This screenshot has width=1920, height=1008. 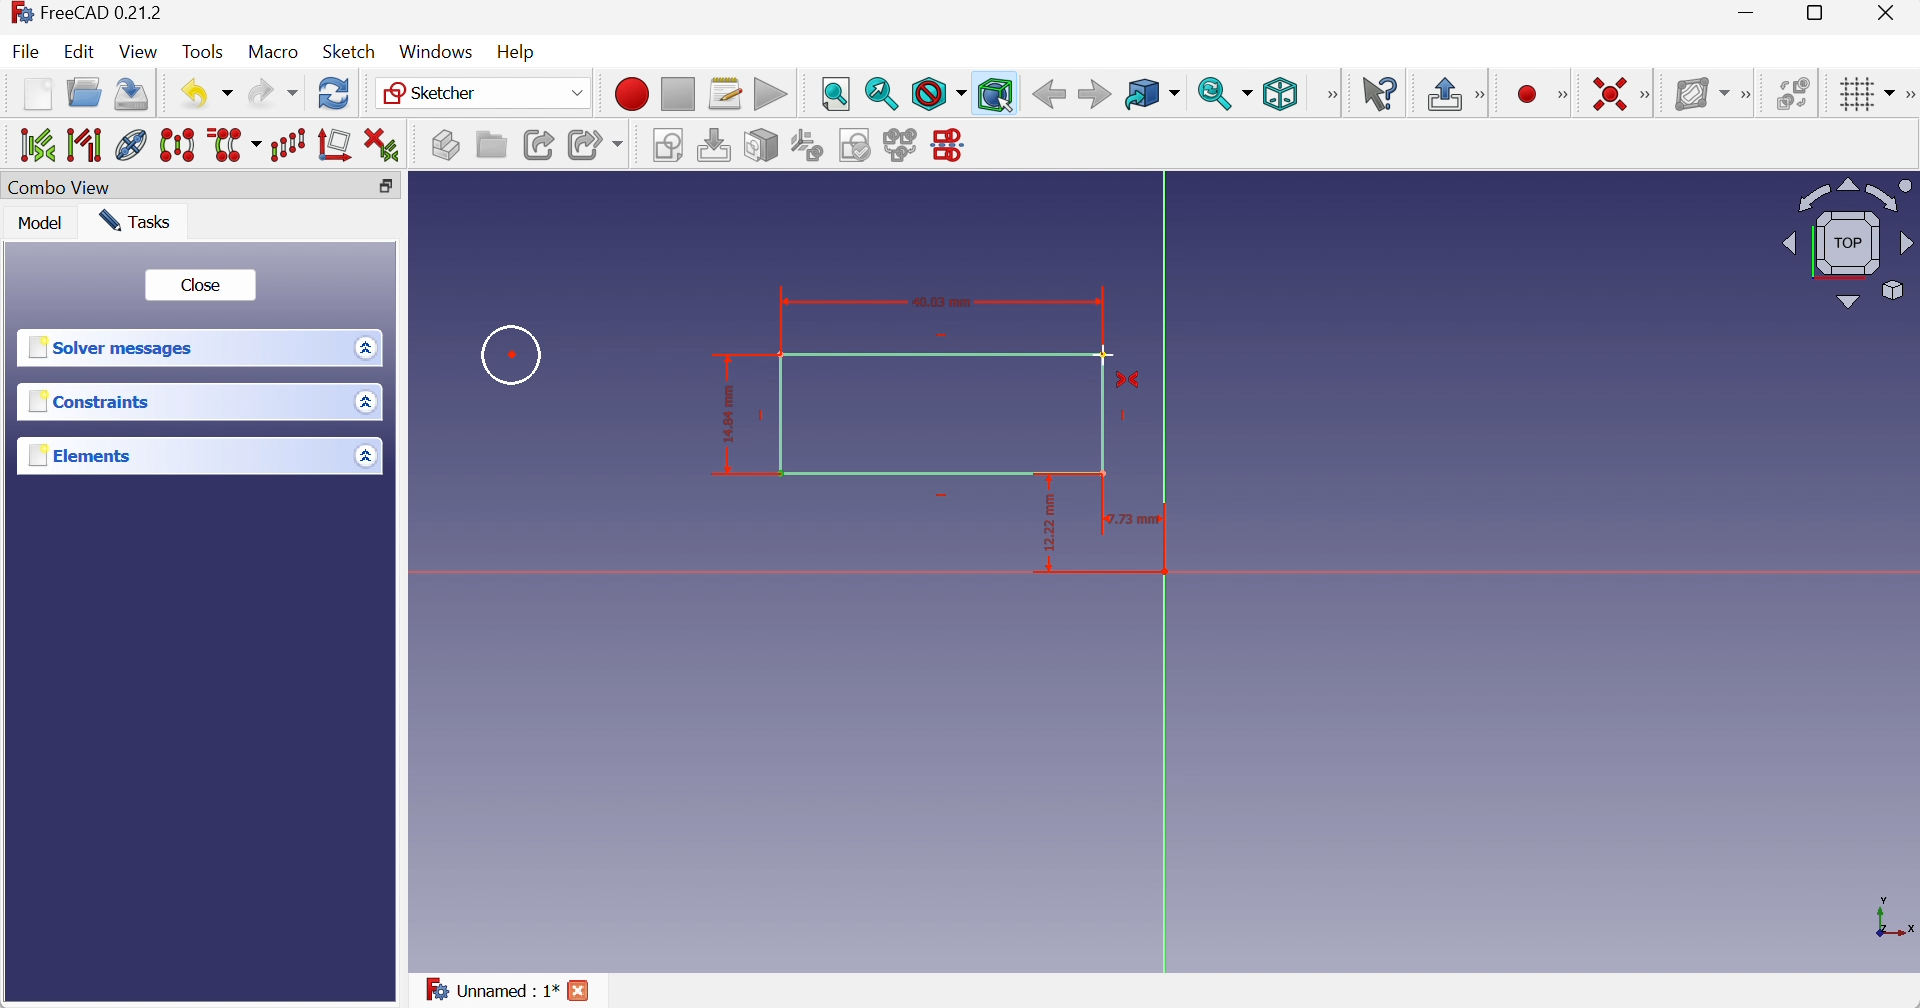 What do you see at coordinates (78, 51) in the screenshot?
I see `Edit` at bounding box center [78, 51].